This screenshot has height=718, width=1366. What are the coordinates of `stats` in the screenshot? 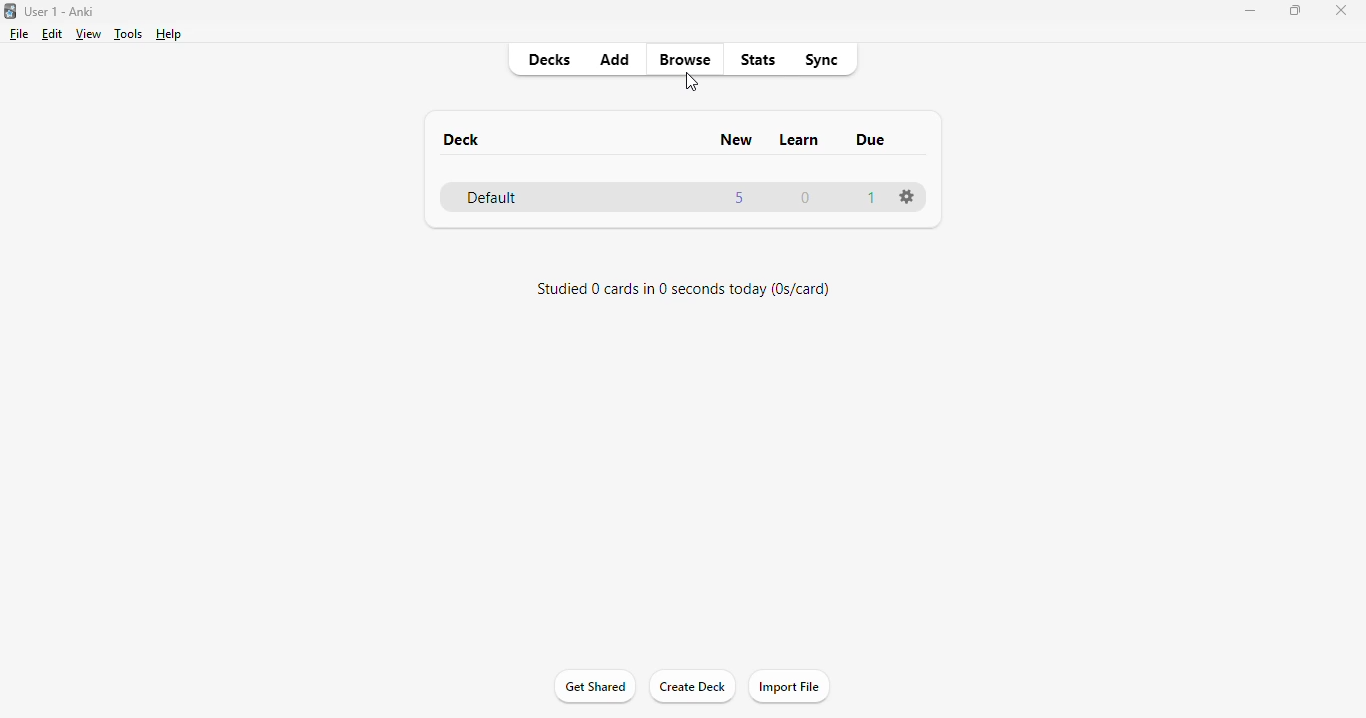 It's located at (758, 59).